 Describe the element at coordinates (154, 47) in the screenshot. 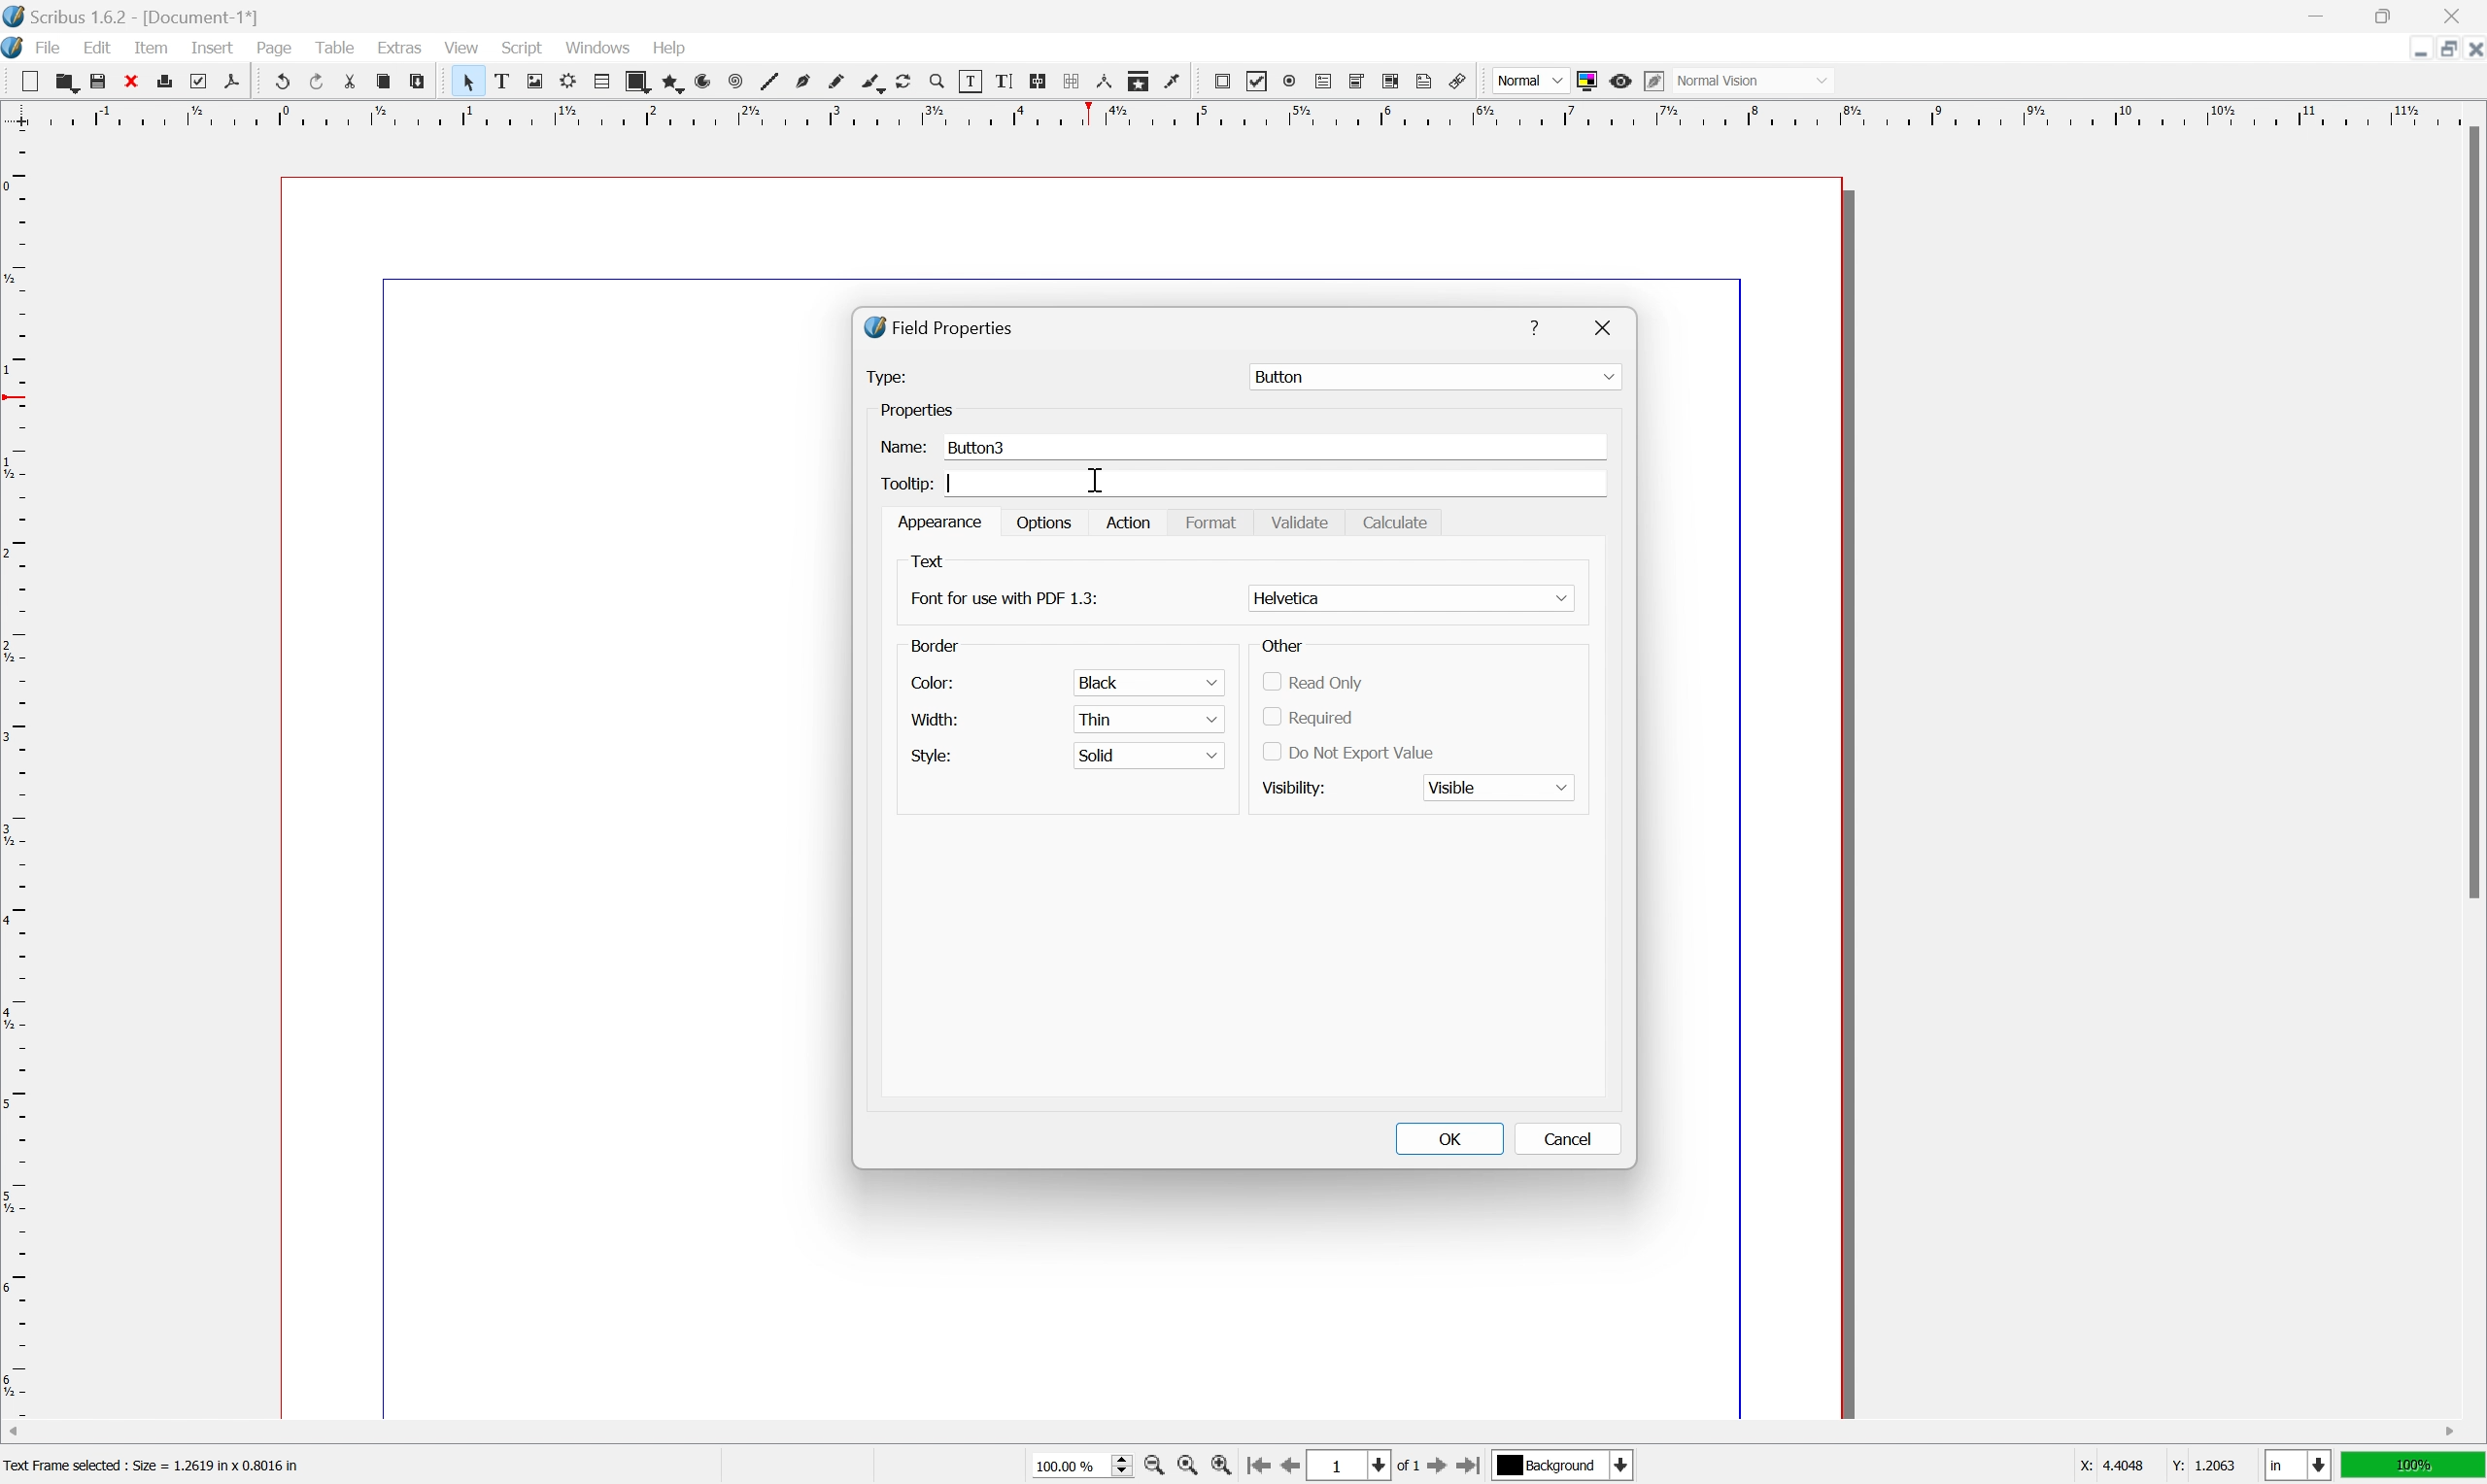

I see `item` at that location.